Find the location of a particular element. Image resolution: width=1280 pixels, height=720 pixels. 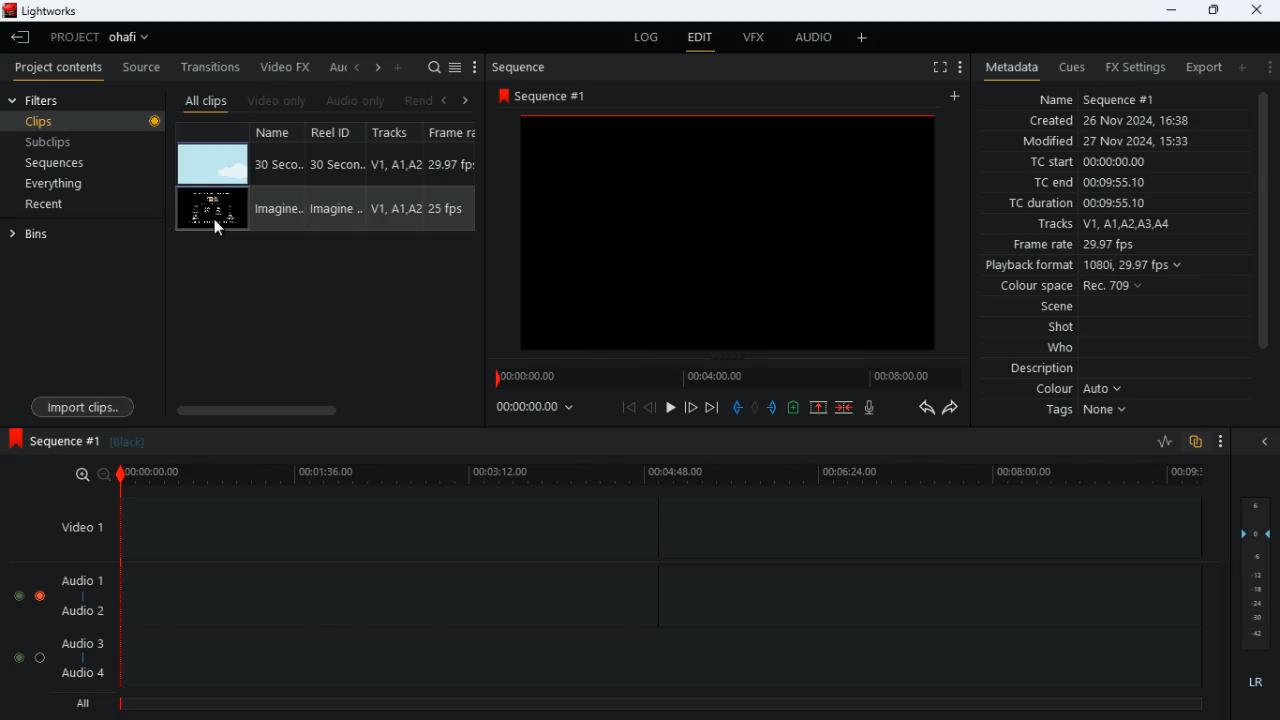

toggle is located at coordinates (39, 657).